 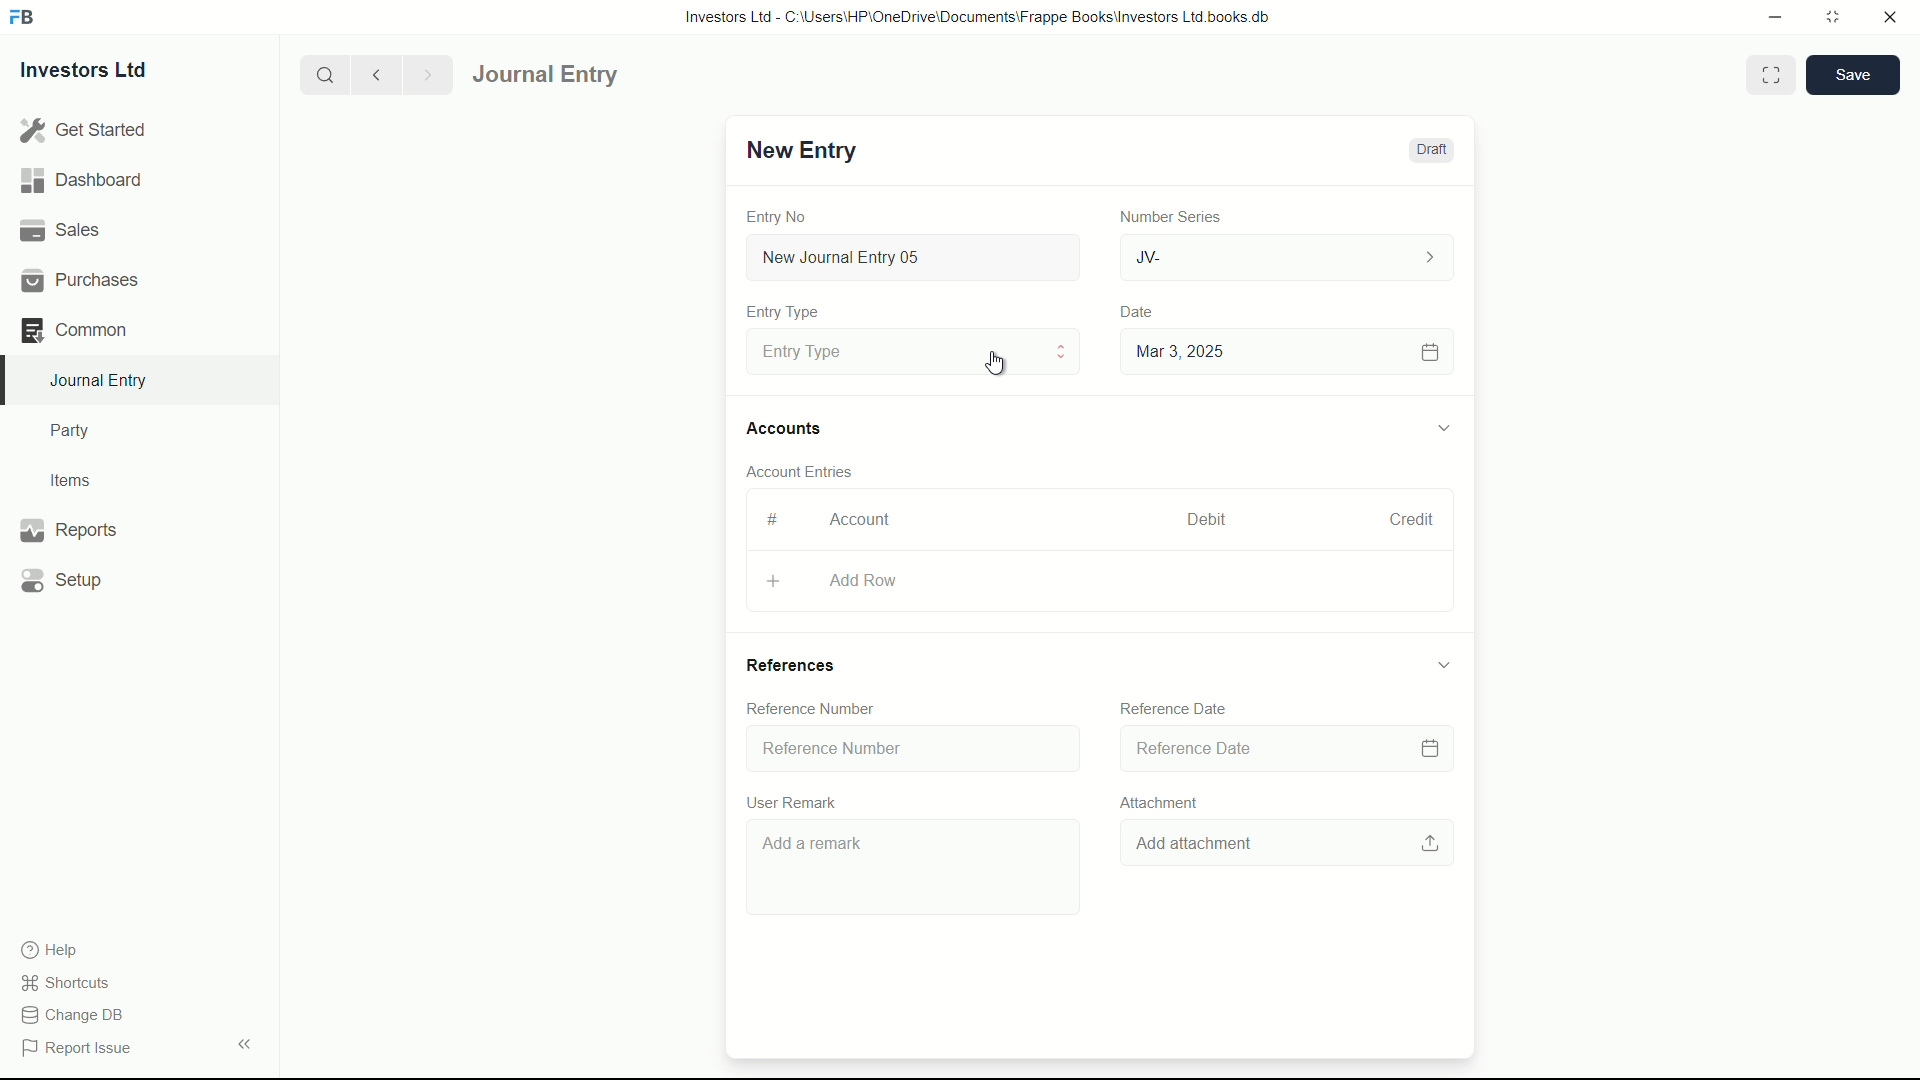 I want to click on expand/collapse, so click(x=244, y=1042).